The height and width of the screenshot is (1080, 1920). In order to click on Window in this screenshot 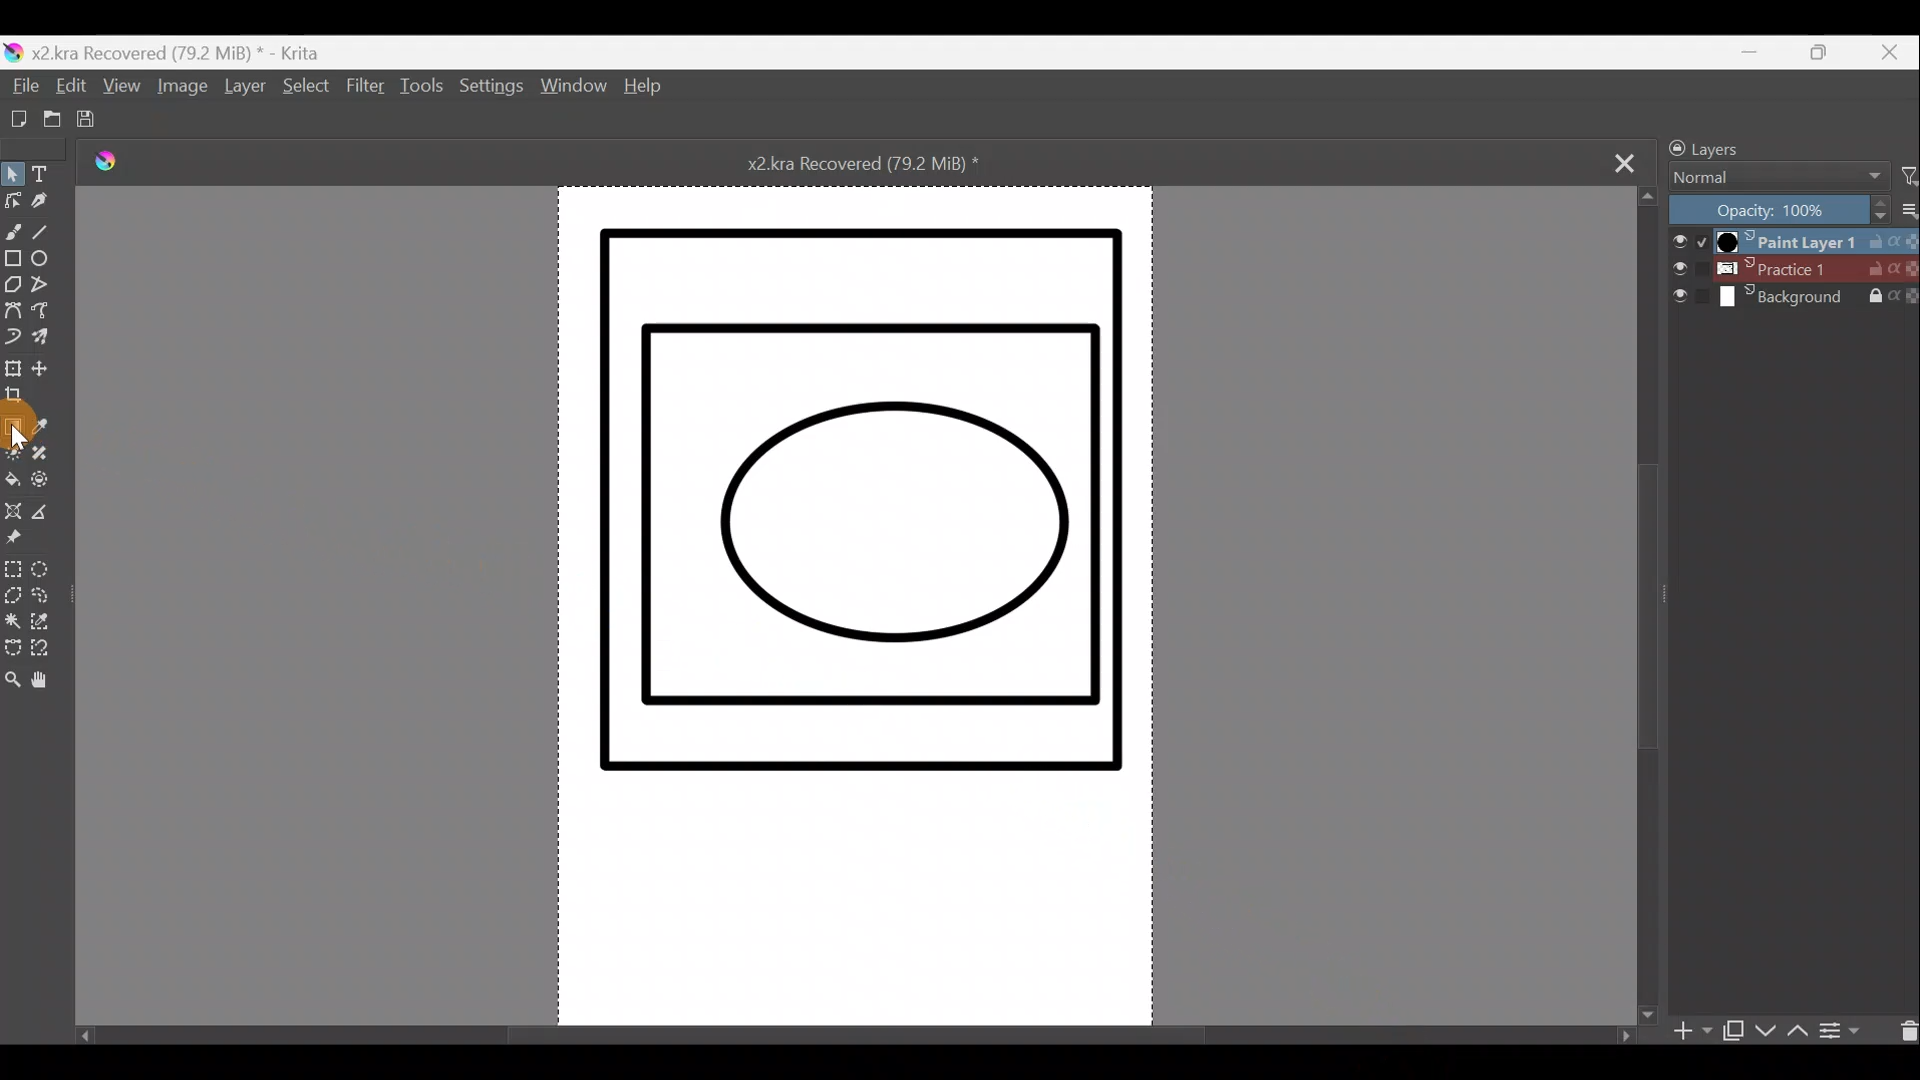, I will do `click(574, 90)`.